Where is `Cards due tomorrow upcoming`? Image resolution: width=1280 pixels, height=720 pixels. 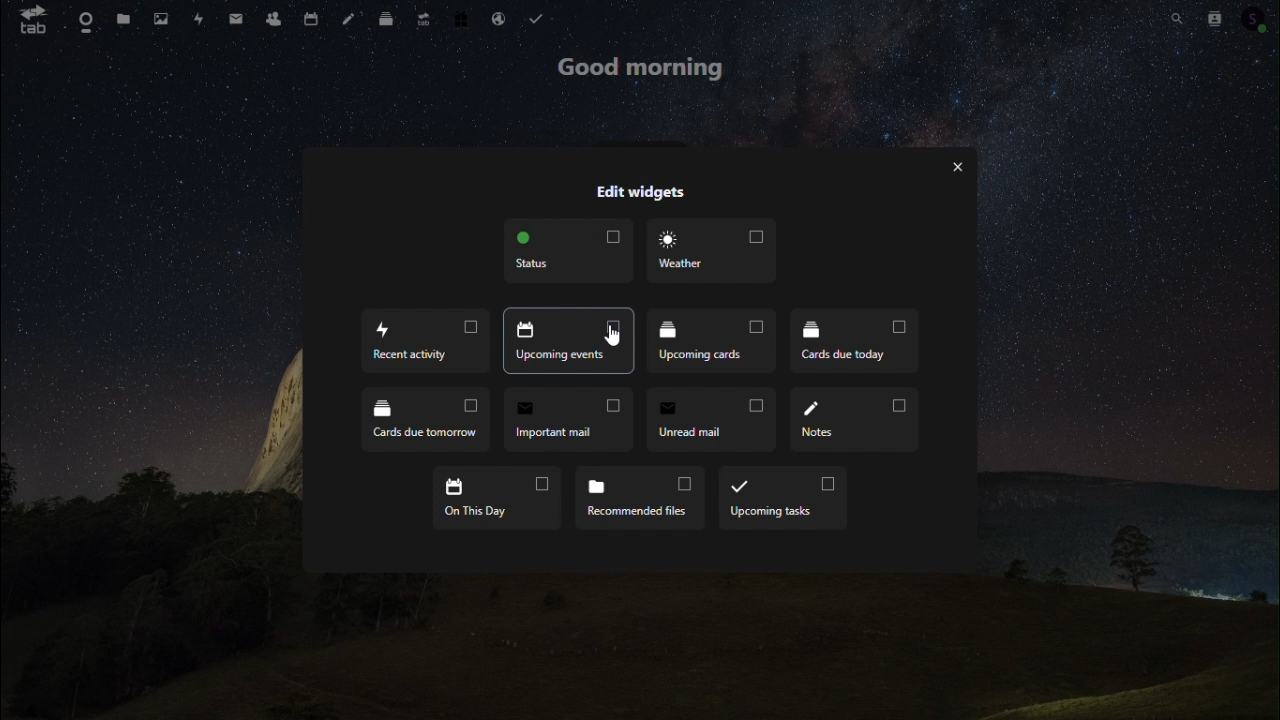
Cards due tomorrow upcoming is located at coordinates (427, 419).